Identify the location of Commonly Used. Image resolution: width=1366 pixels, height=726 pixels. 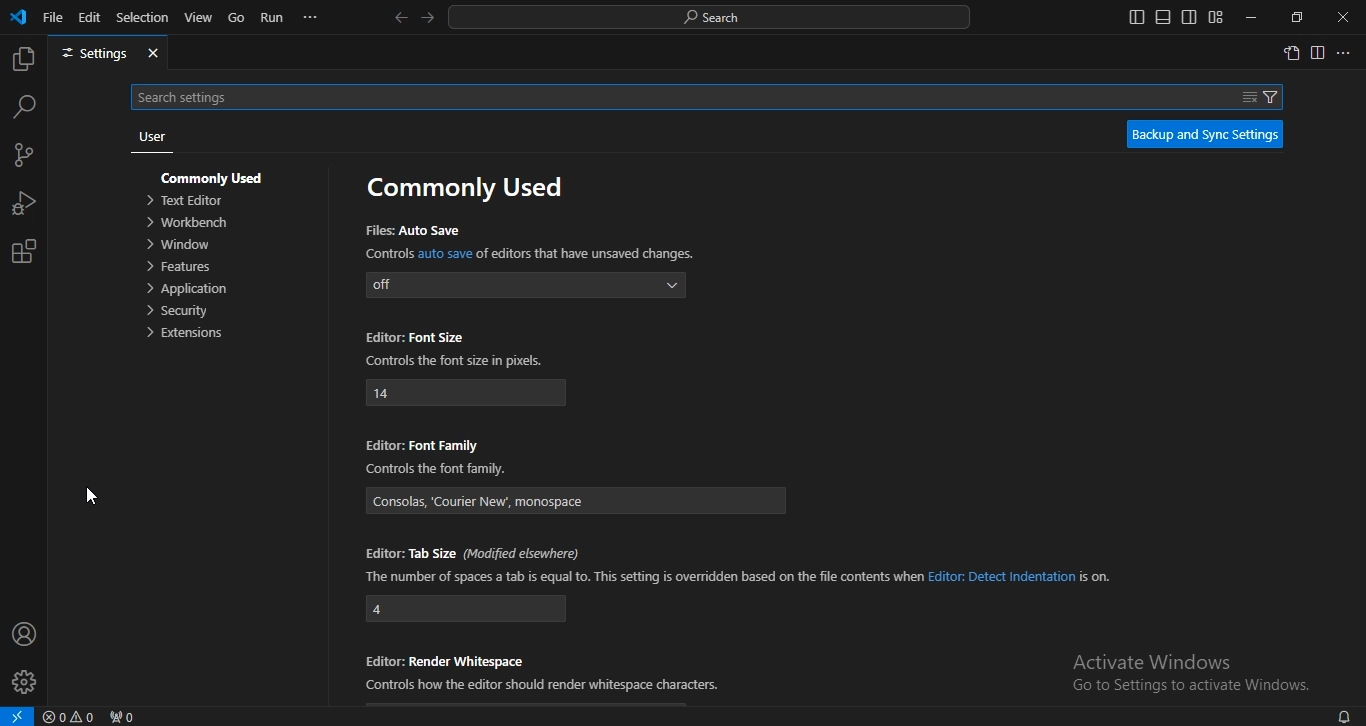
(217, 175).